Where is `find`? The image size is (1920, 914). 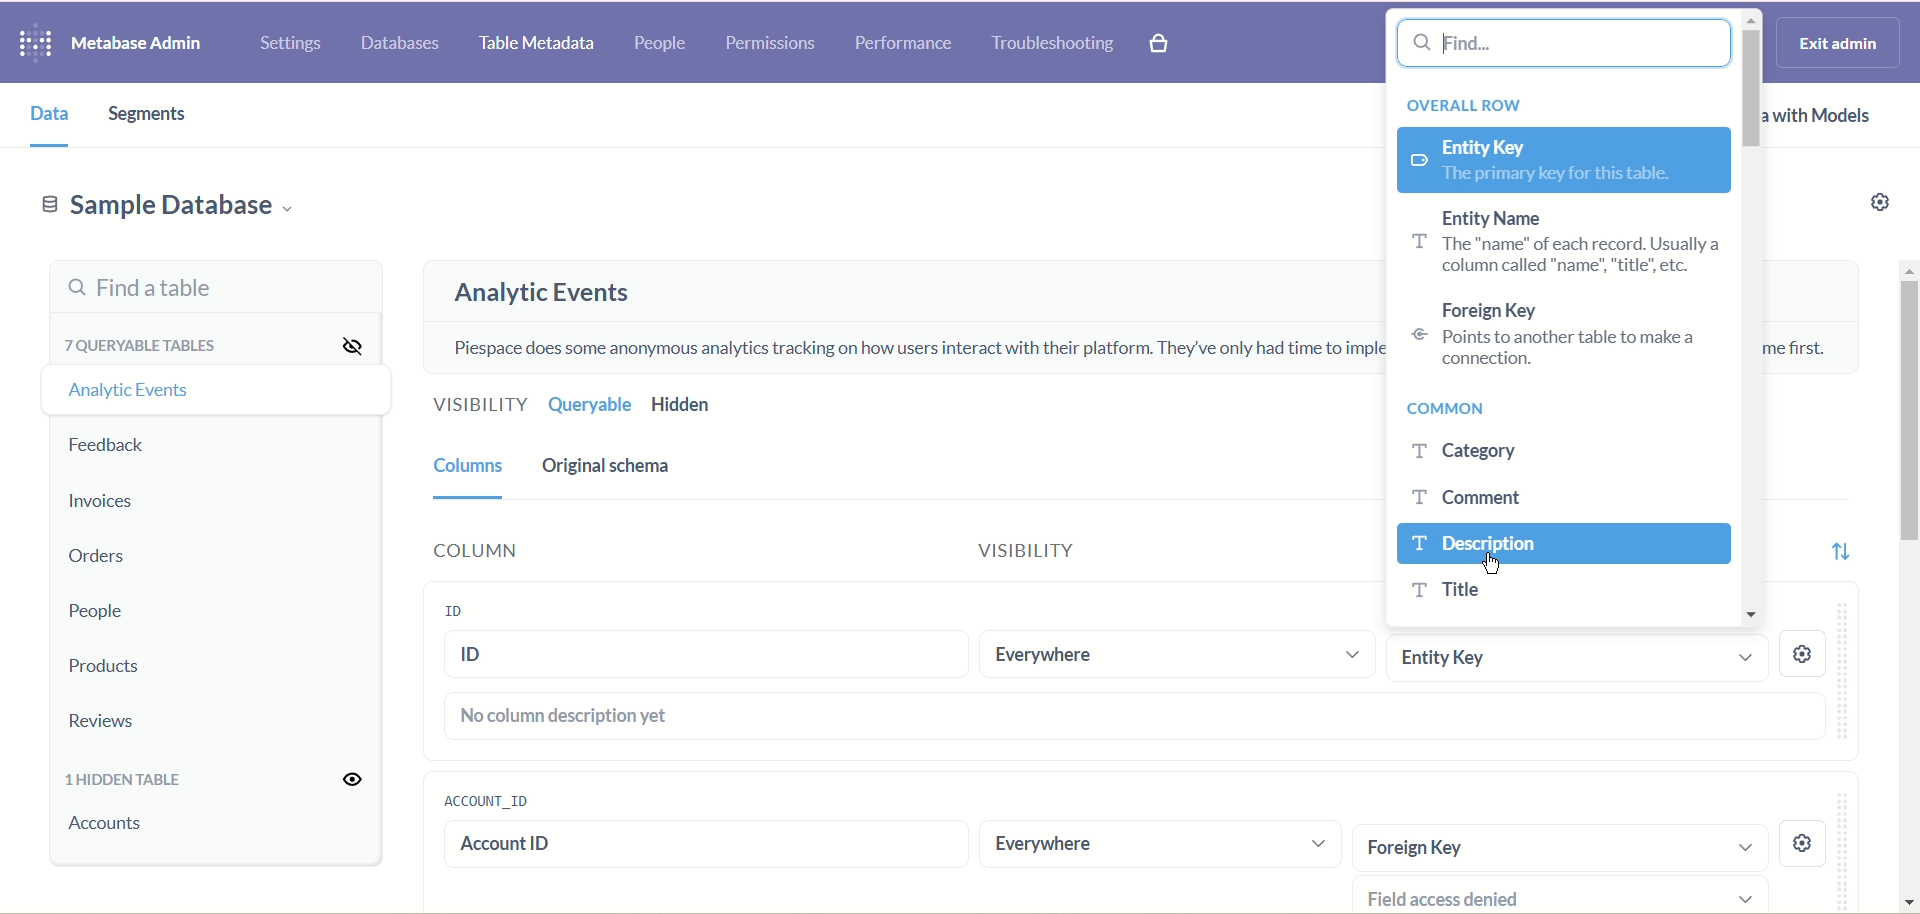
find is located at coordinates (1568, 41).